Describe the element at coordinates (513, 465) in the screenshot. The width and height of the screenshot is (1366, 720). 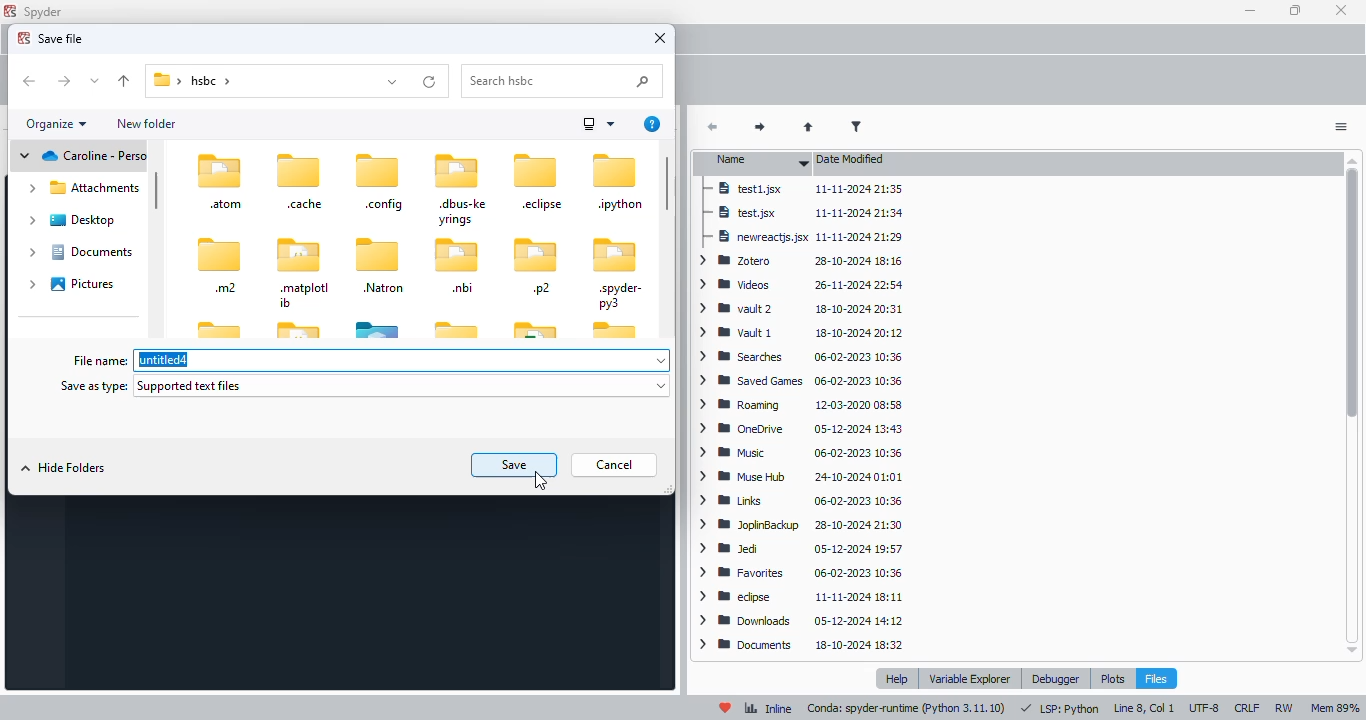
I see `save` at that location.